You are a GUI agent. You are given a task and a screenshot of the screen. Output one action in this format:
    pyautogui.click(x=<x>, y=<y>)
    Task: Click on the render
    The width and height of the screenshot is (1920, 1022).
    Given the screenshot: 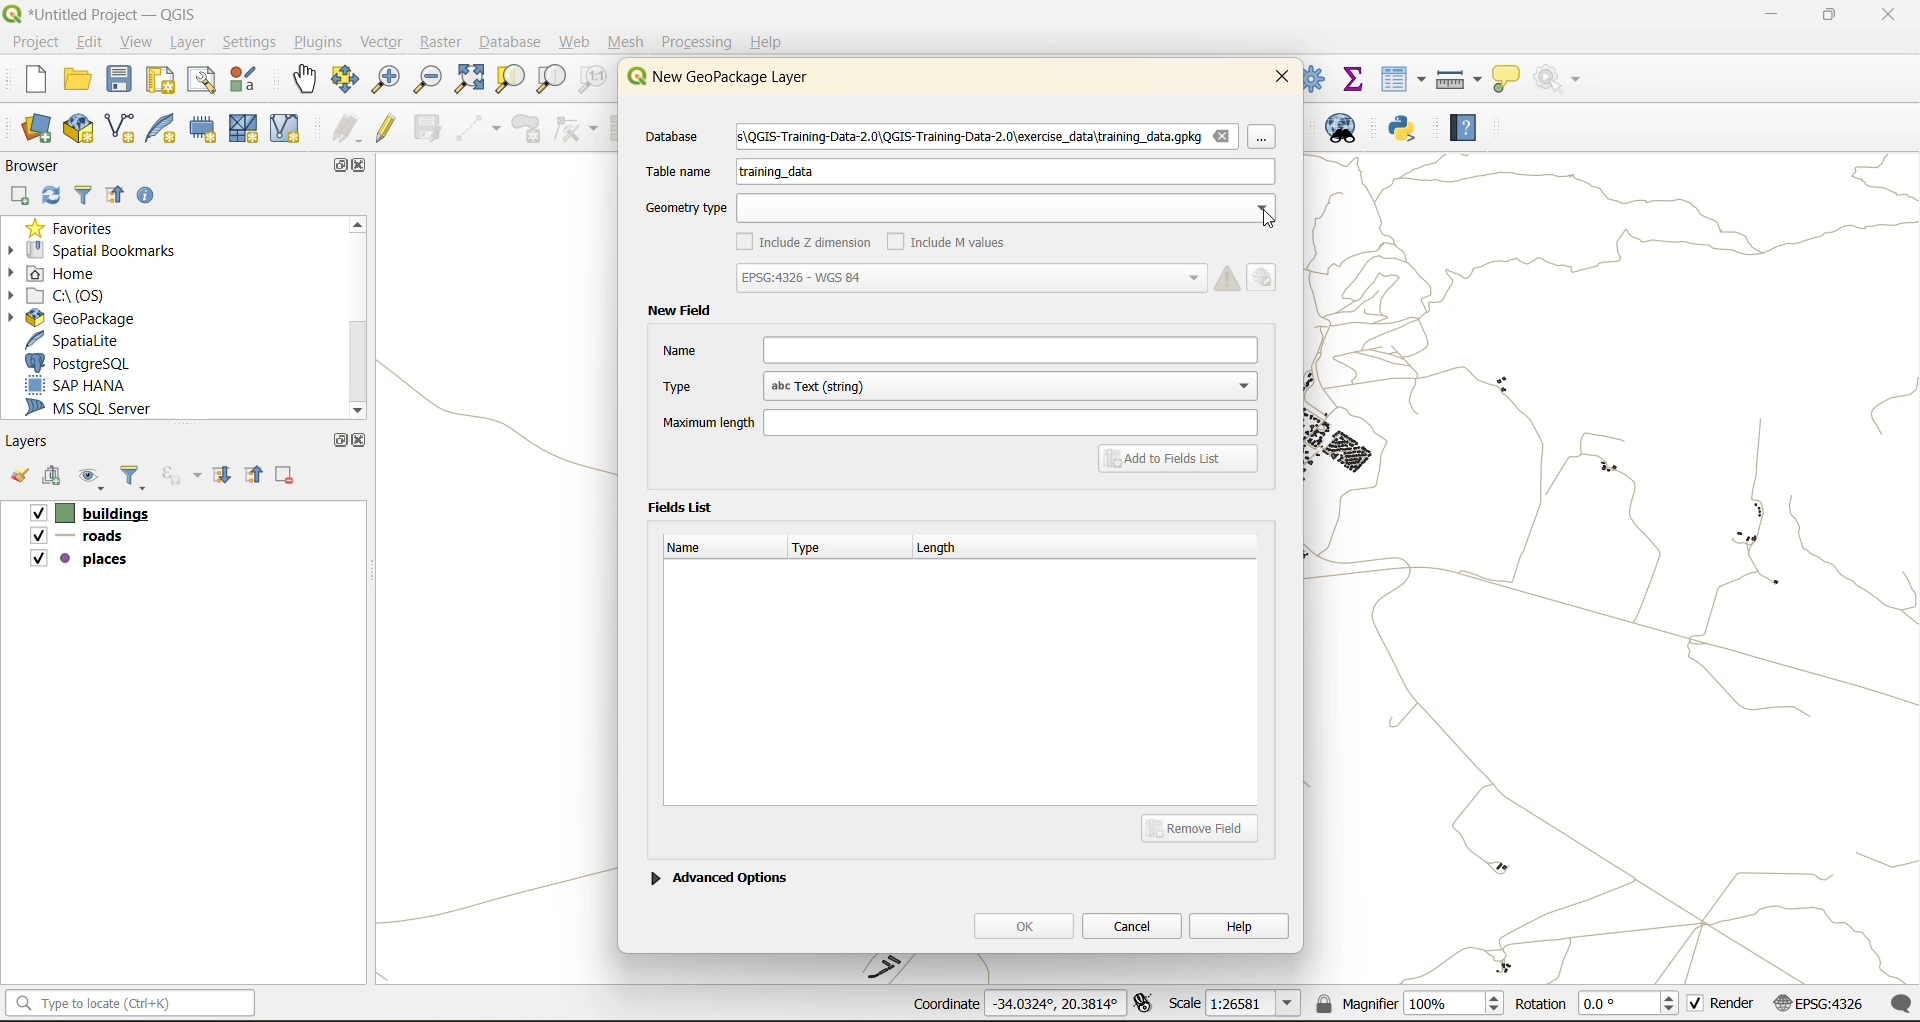 What is the action you would take?
    pyautogui.click(x=1723, y=1007)
    